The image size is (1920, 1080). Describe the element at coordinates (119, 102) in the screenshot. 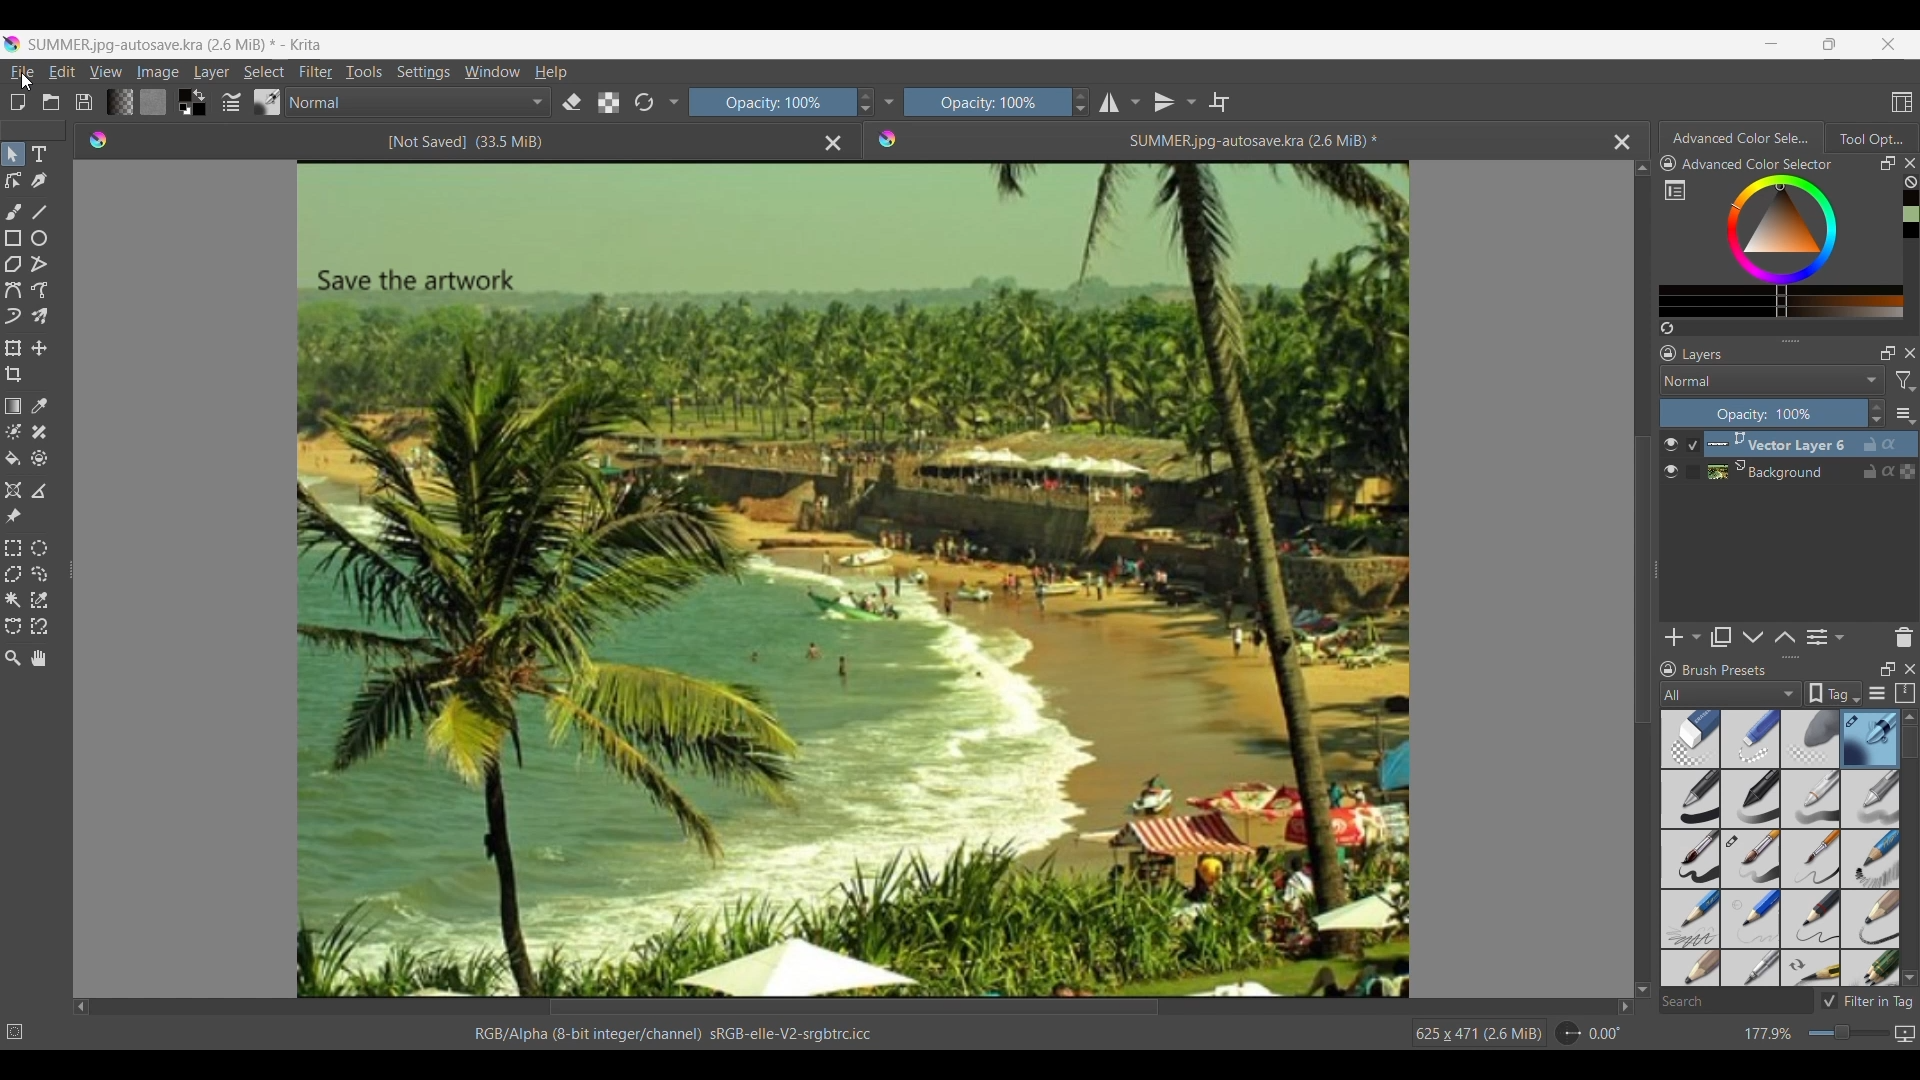

I see `Fill gradients` at that location.